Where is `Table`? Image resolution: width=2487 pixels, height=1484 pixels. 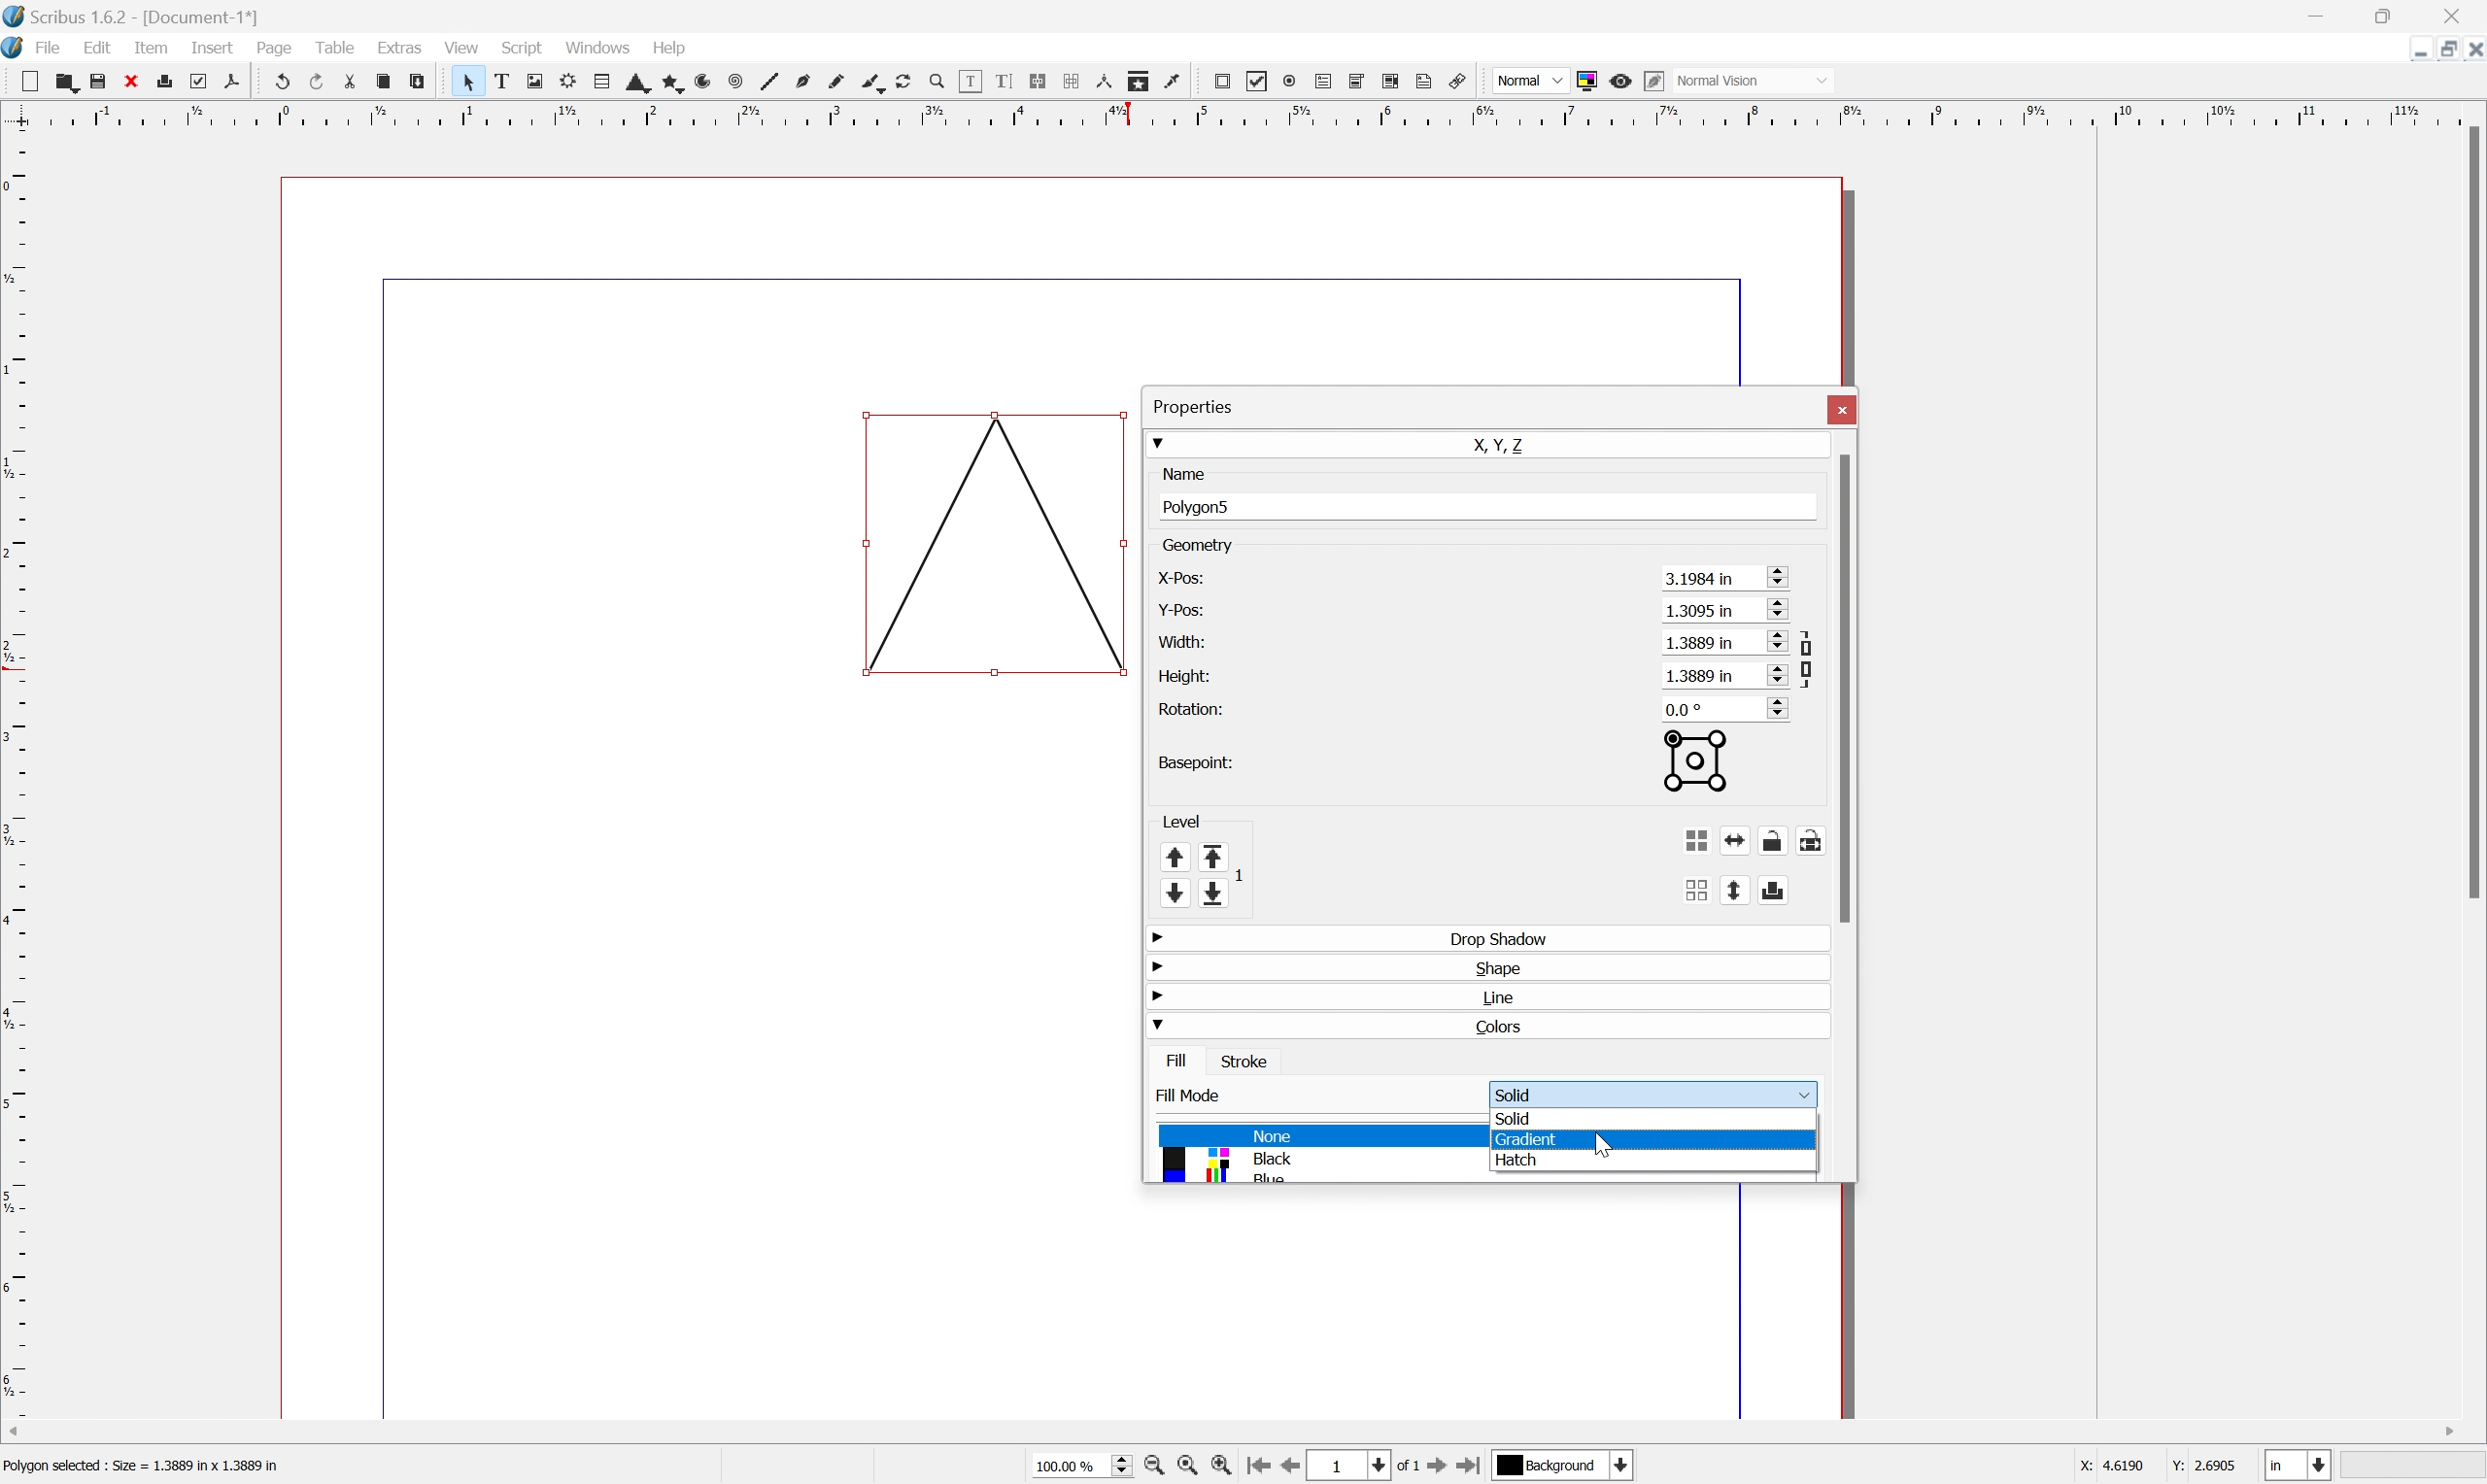 Table is located at coordinates (336, 48).